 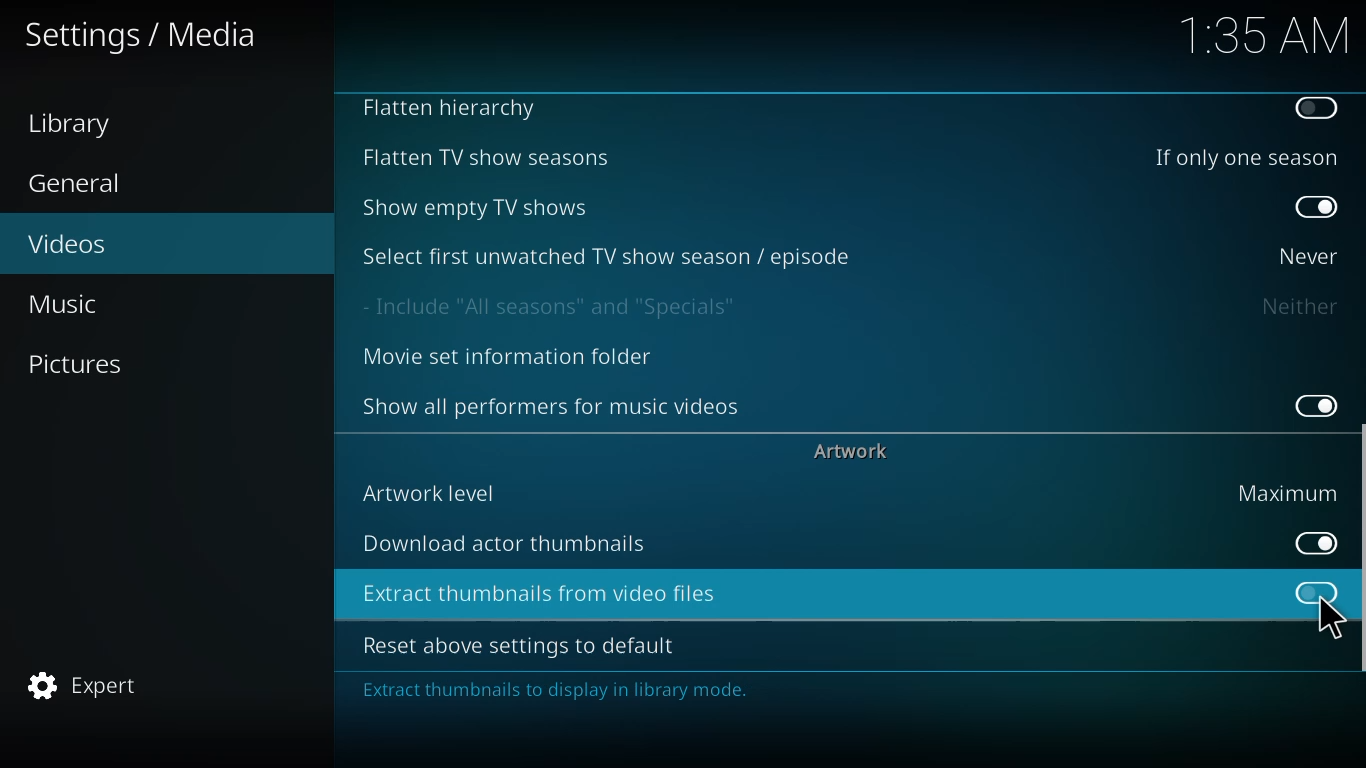 I want to click on movie set info, so click(x=512, y=358).